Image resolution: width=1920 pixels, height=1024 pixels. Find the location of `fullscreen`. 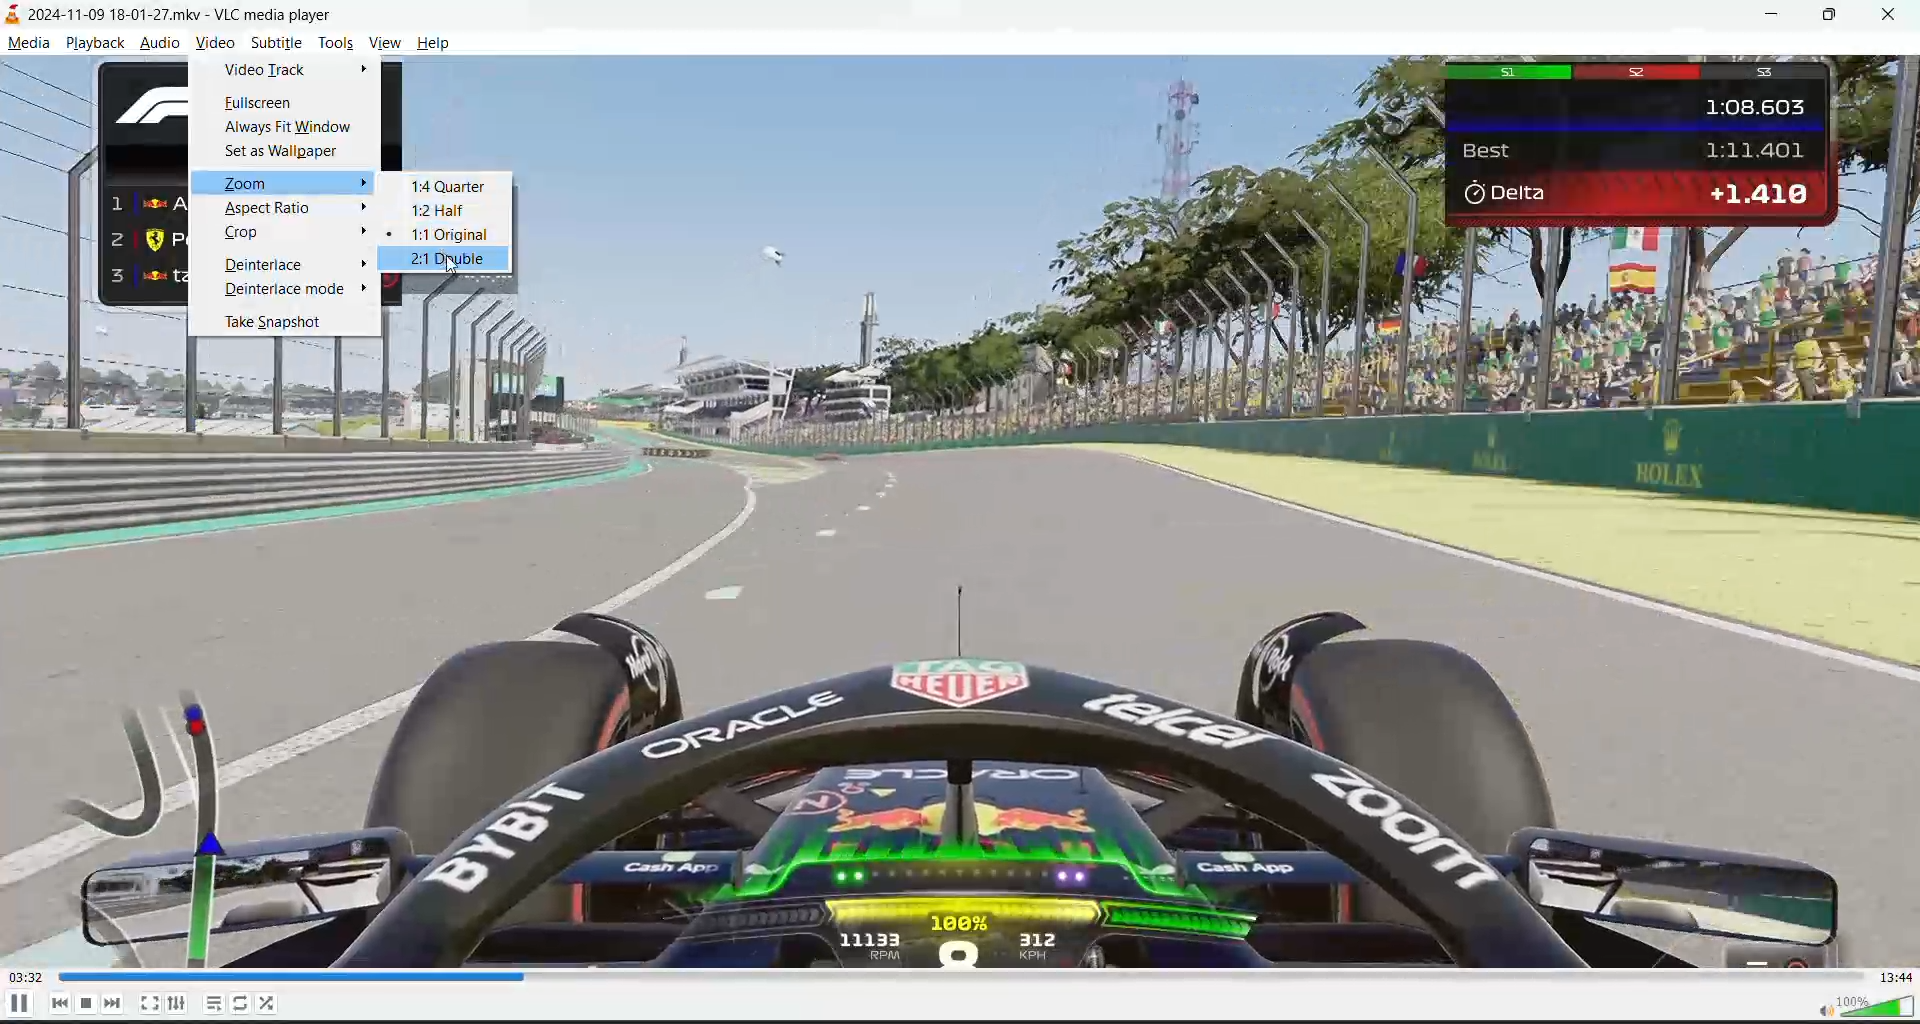

fullscreen is located at coordinates (259, 106).